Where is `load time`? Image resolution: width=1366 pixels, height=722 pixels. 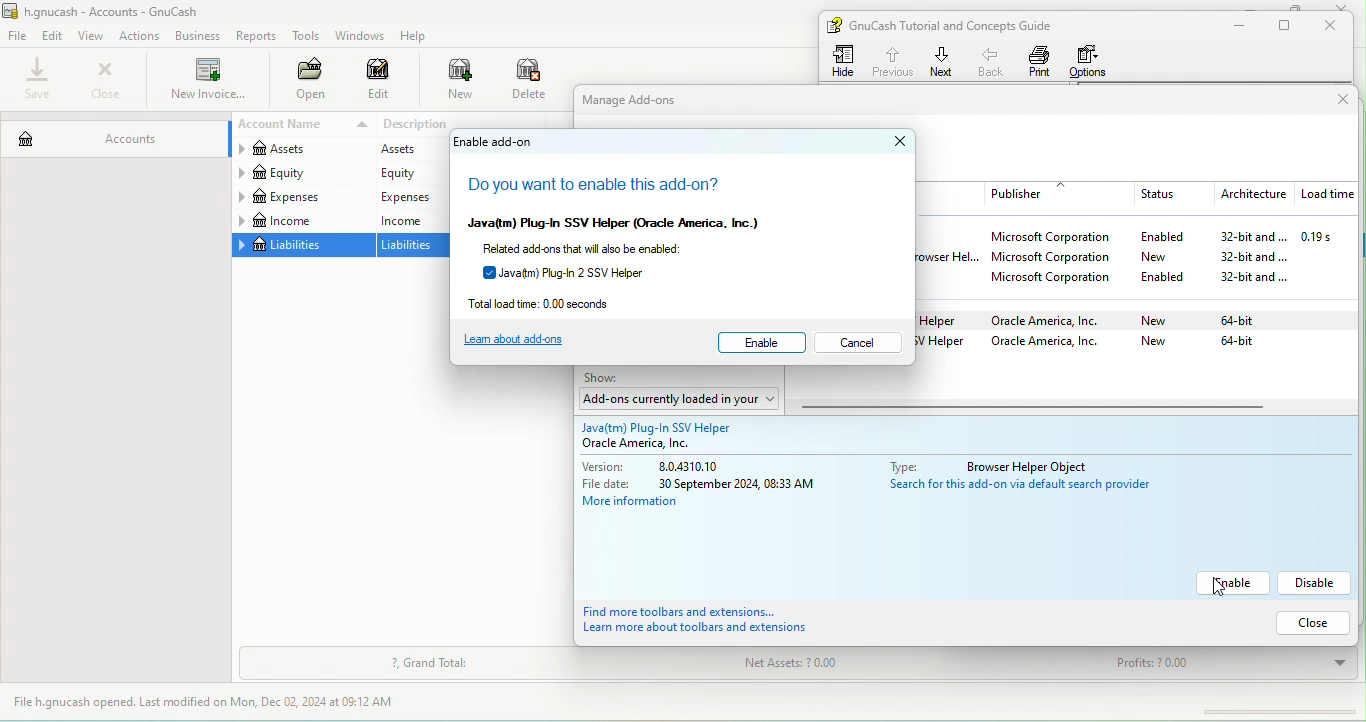
load time is located at coordinates (1325, 195).